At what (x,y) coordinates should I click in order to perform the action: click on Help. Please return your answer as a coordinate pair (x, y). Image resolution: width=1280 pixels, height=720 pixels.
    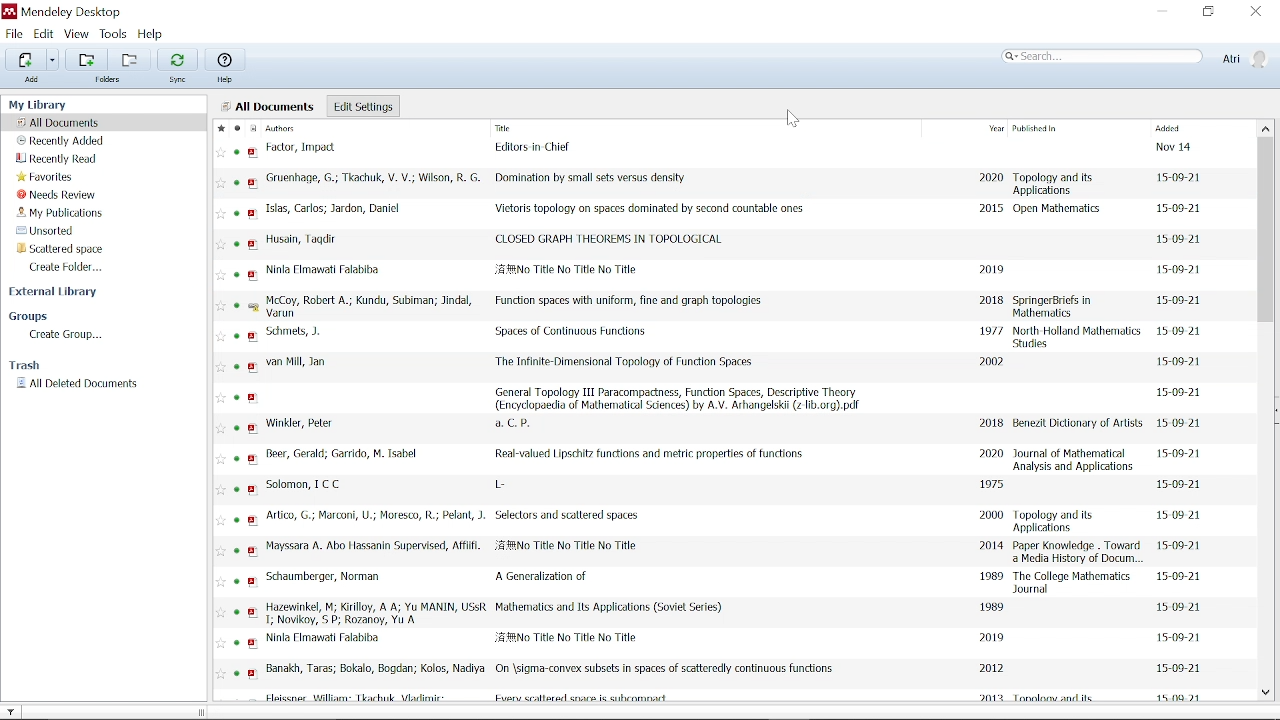
    Looking at the image, I should click on (227, 80).